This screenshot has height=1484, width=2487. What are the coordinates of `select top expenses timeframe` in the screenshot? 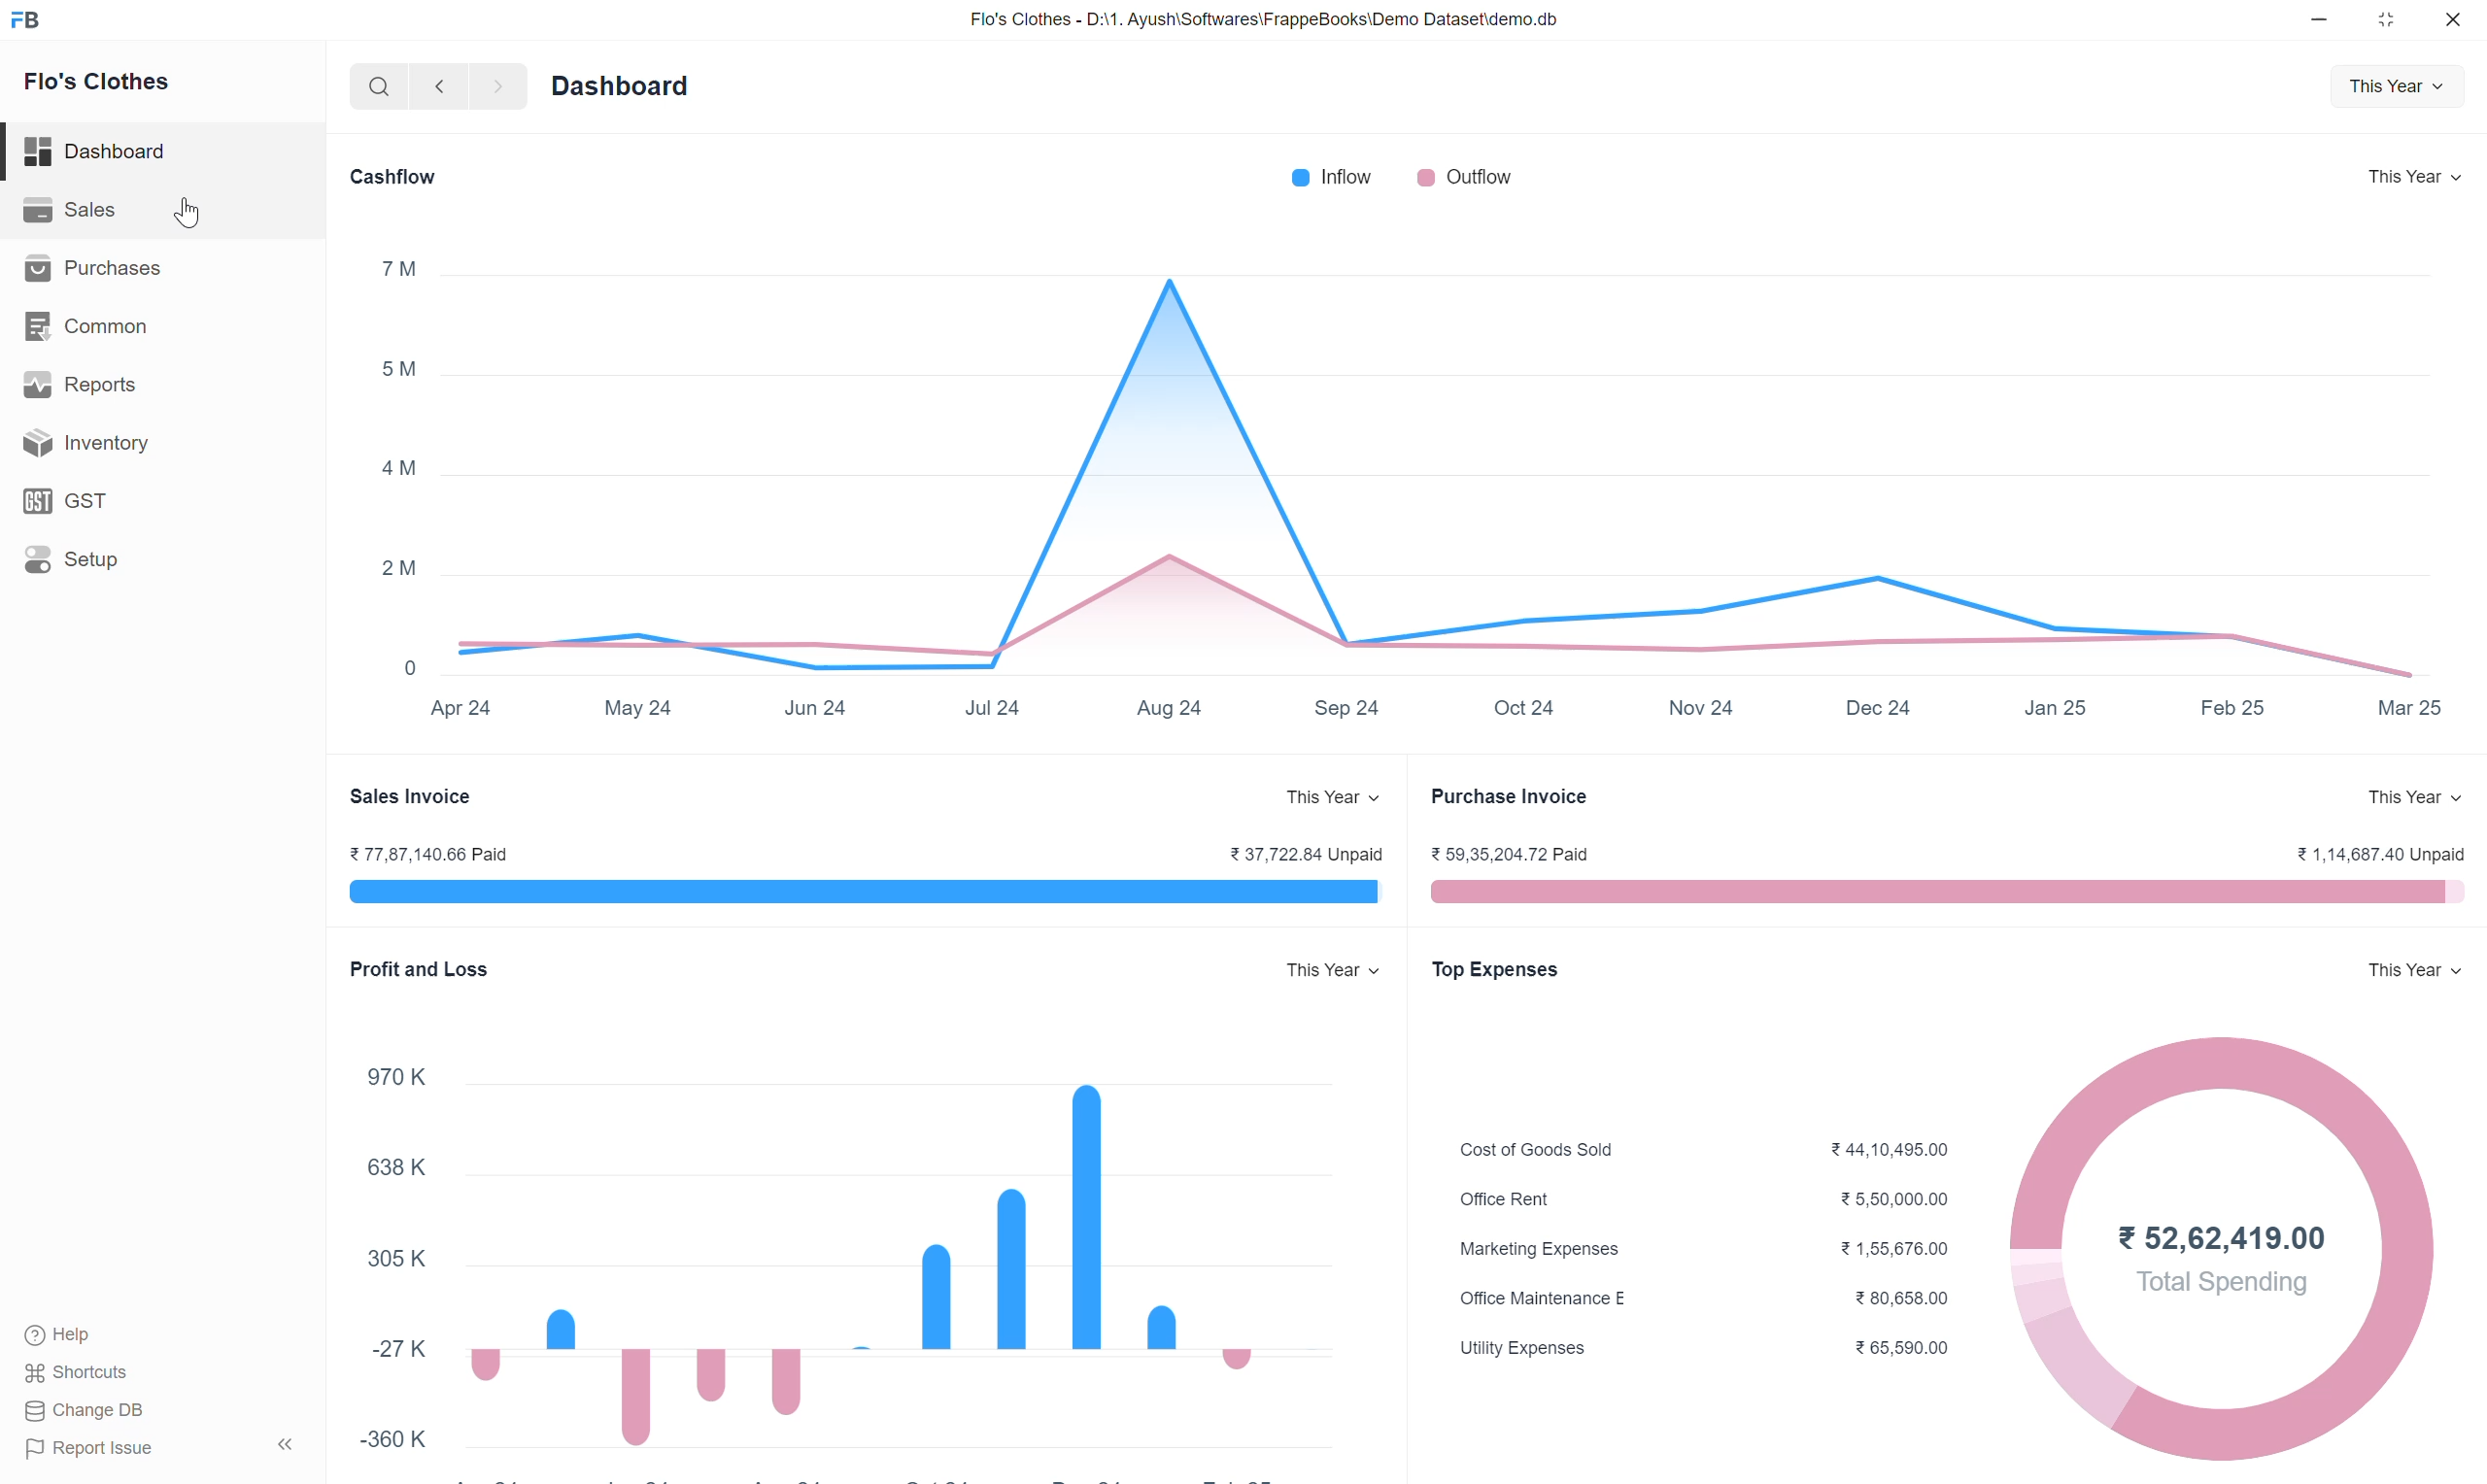 It's located at (2402, 969).